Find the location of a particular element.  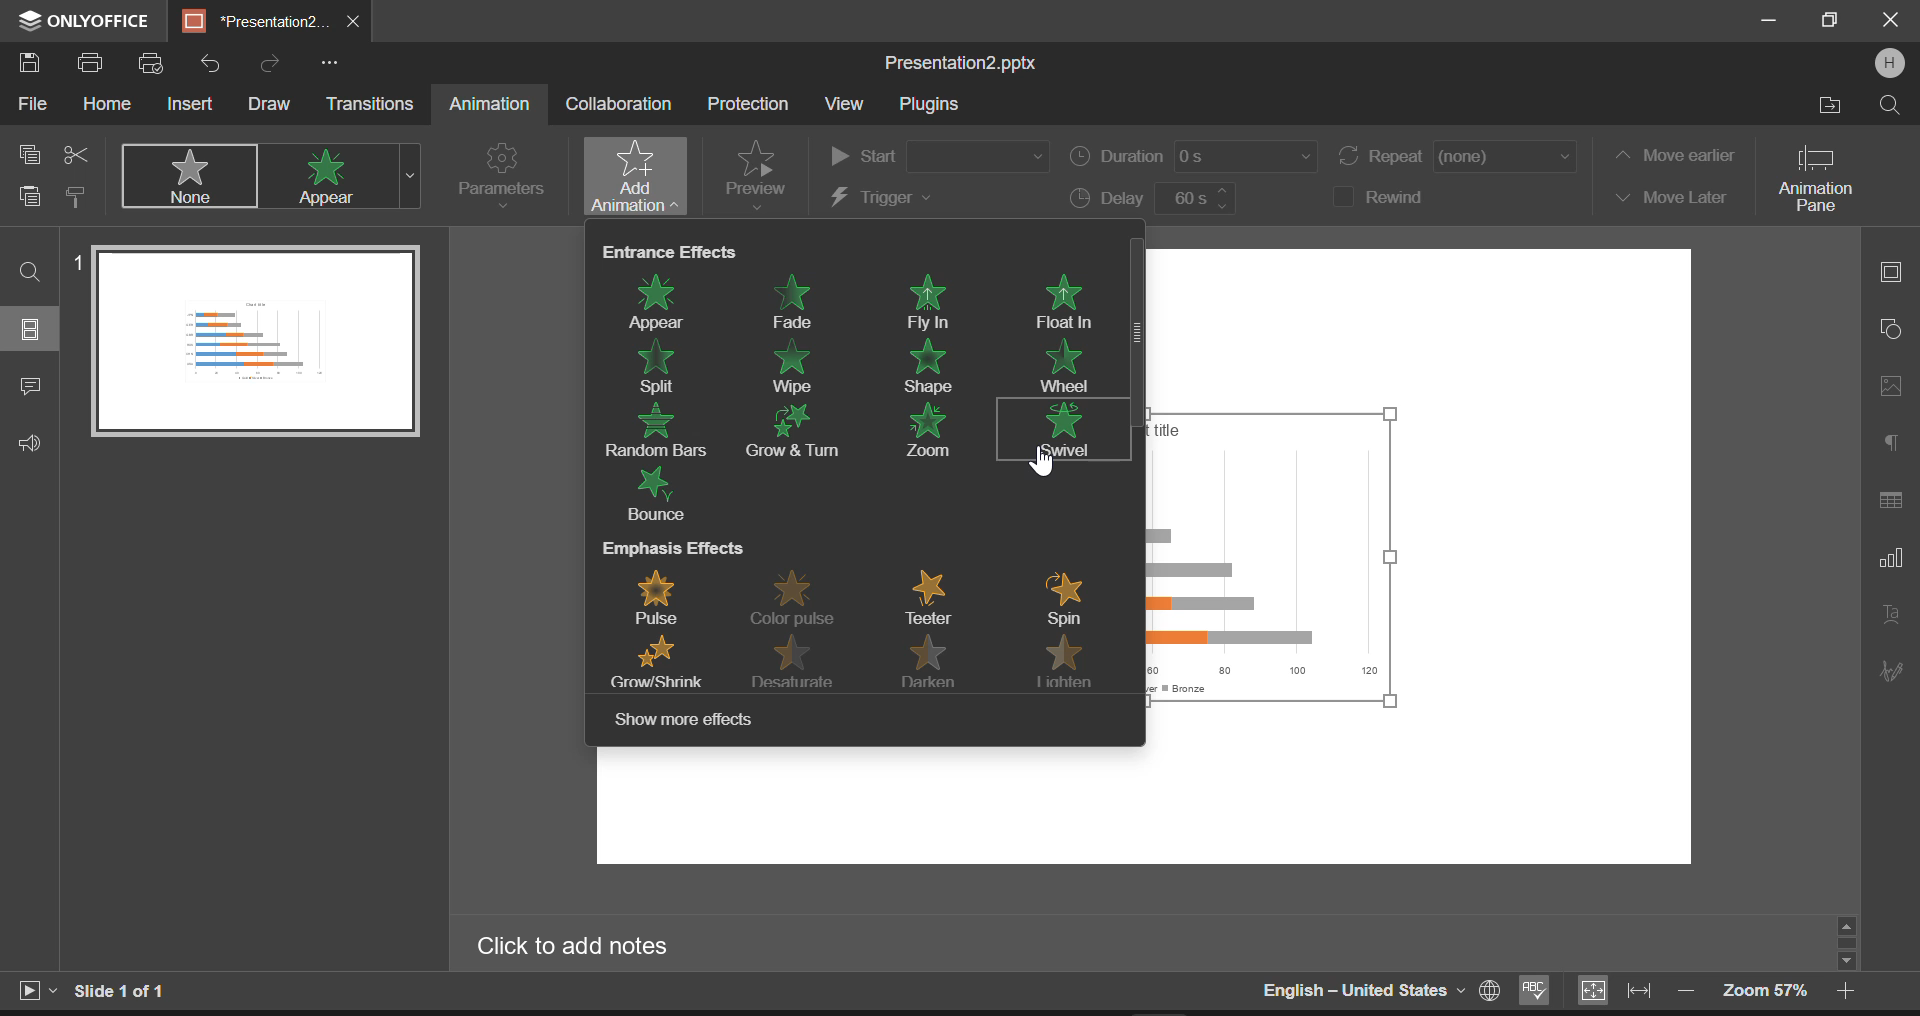

Picture Settings is located at coordinates (1886, 385).